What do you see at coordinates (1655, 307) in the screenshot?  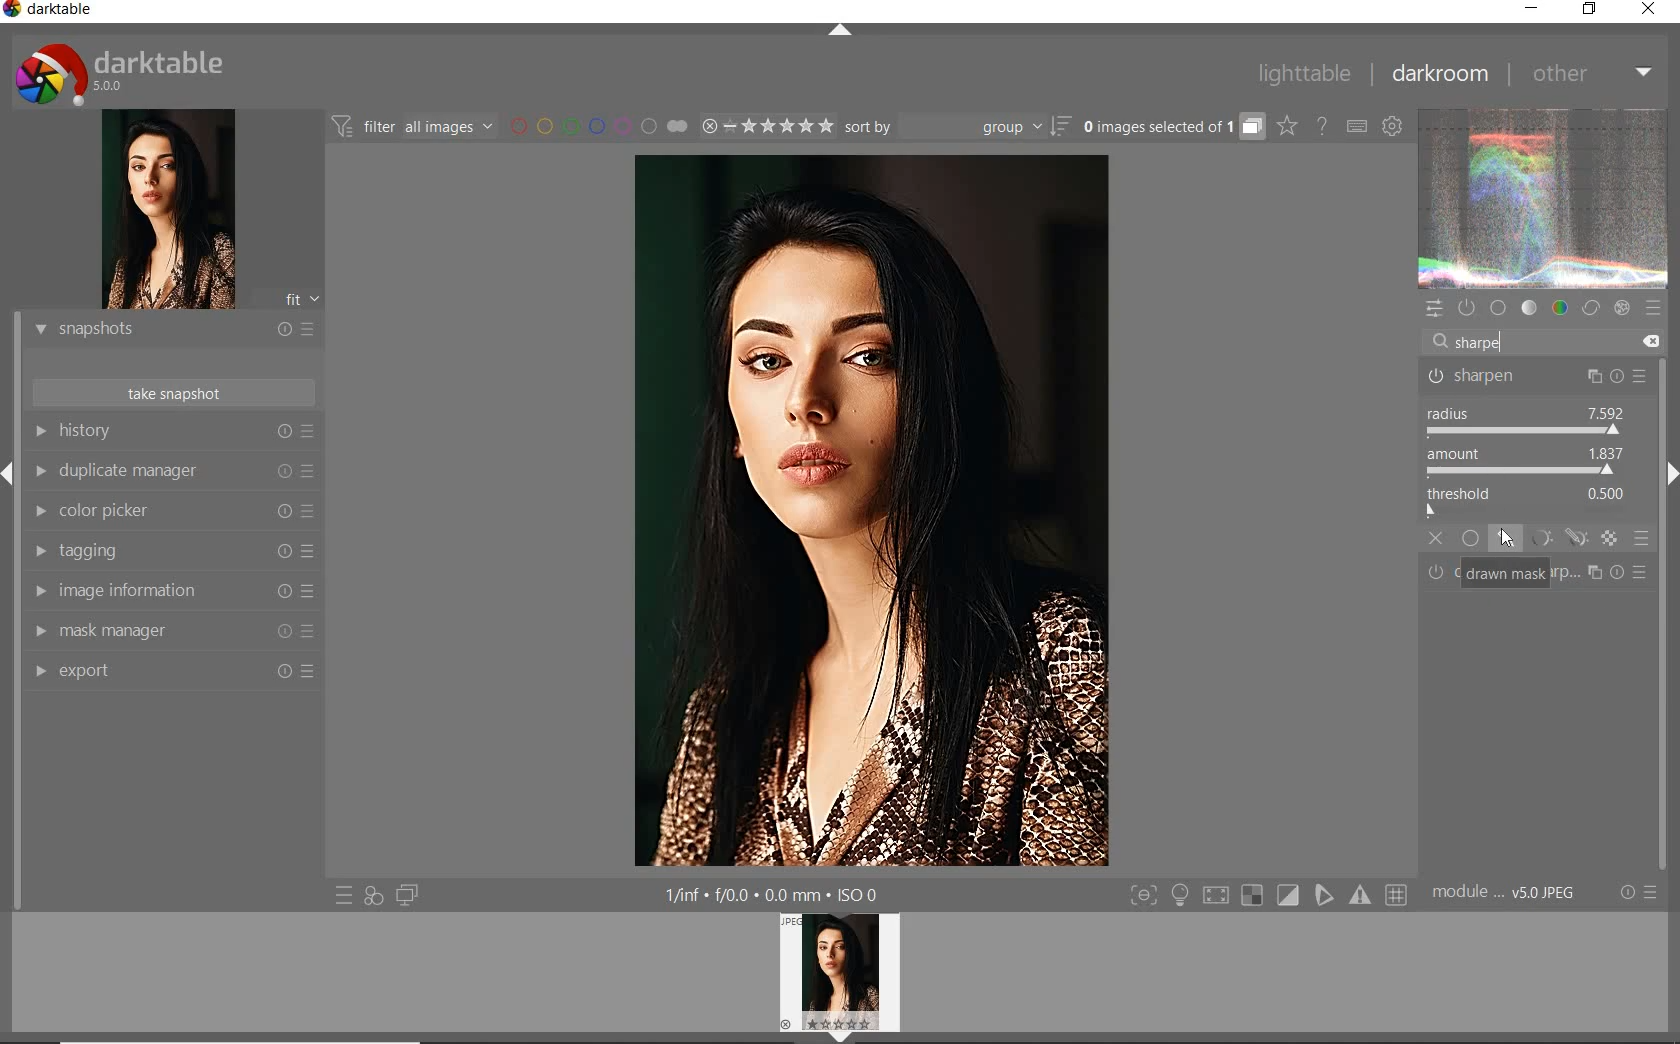 I see `presets` at bounding box center [1655, 307].